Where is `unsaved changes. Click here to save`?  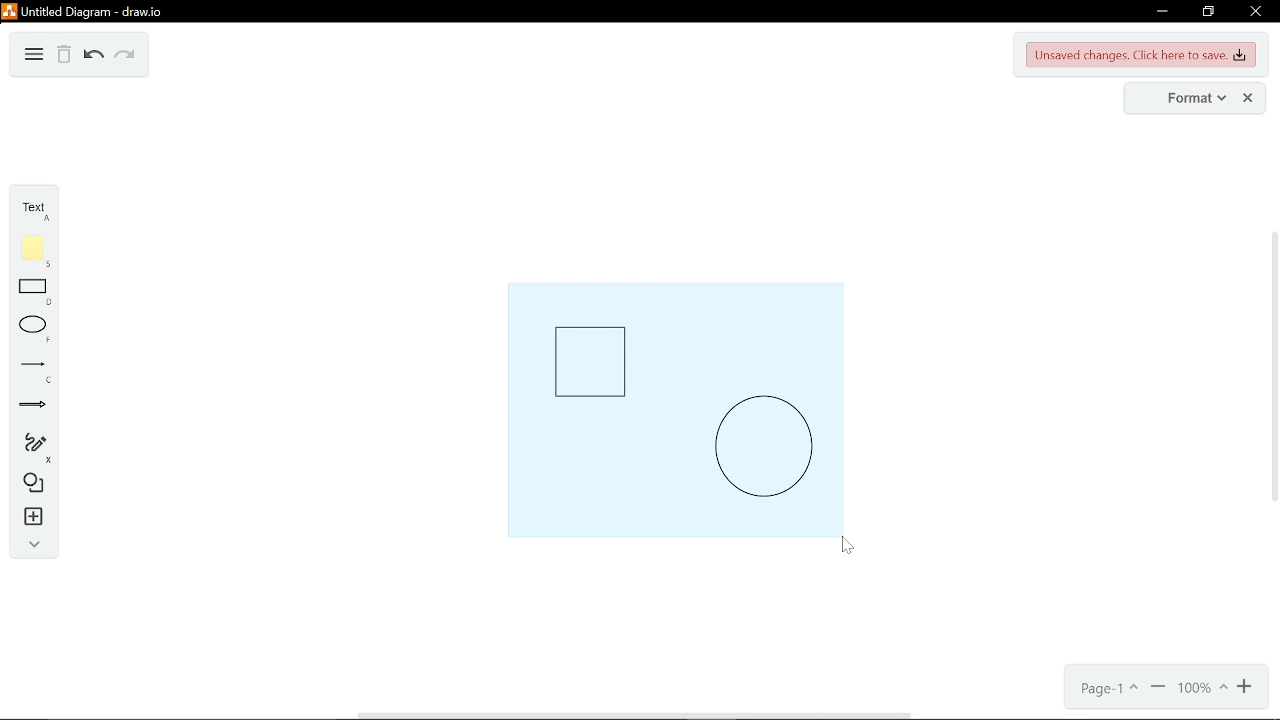 unsaved changes. Click here to save is located at coordinates (1139, 56).